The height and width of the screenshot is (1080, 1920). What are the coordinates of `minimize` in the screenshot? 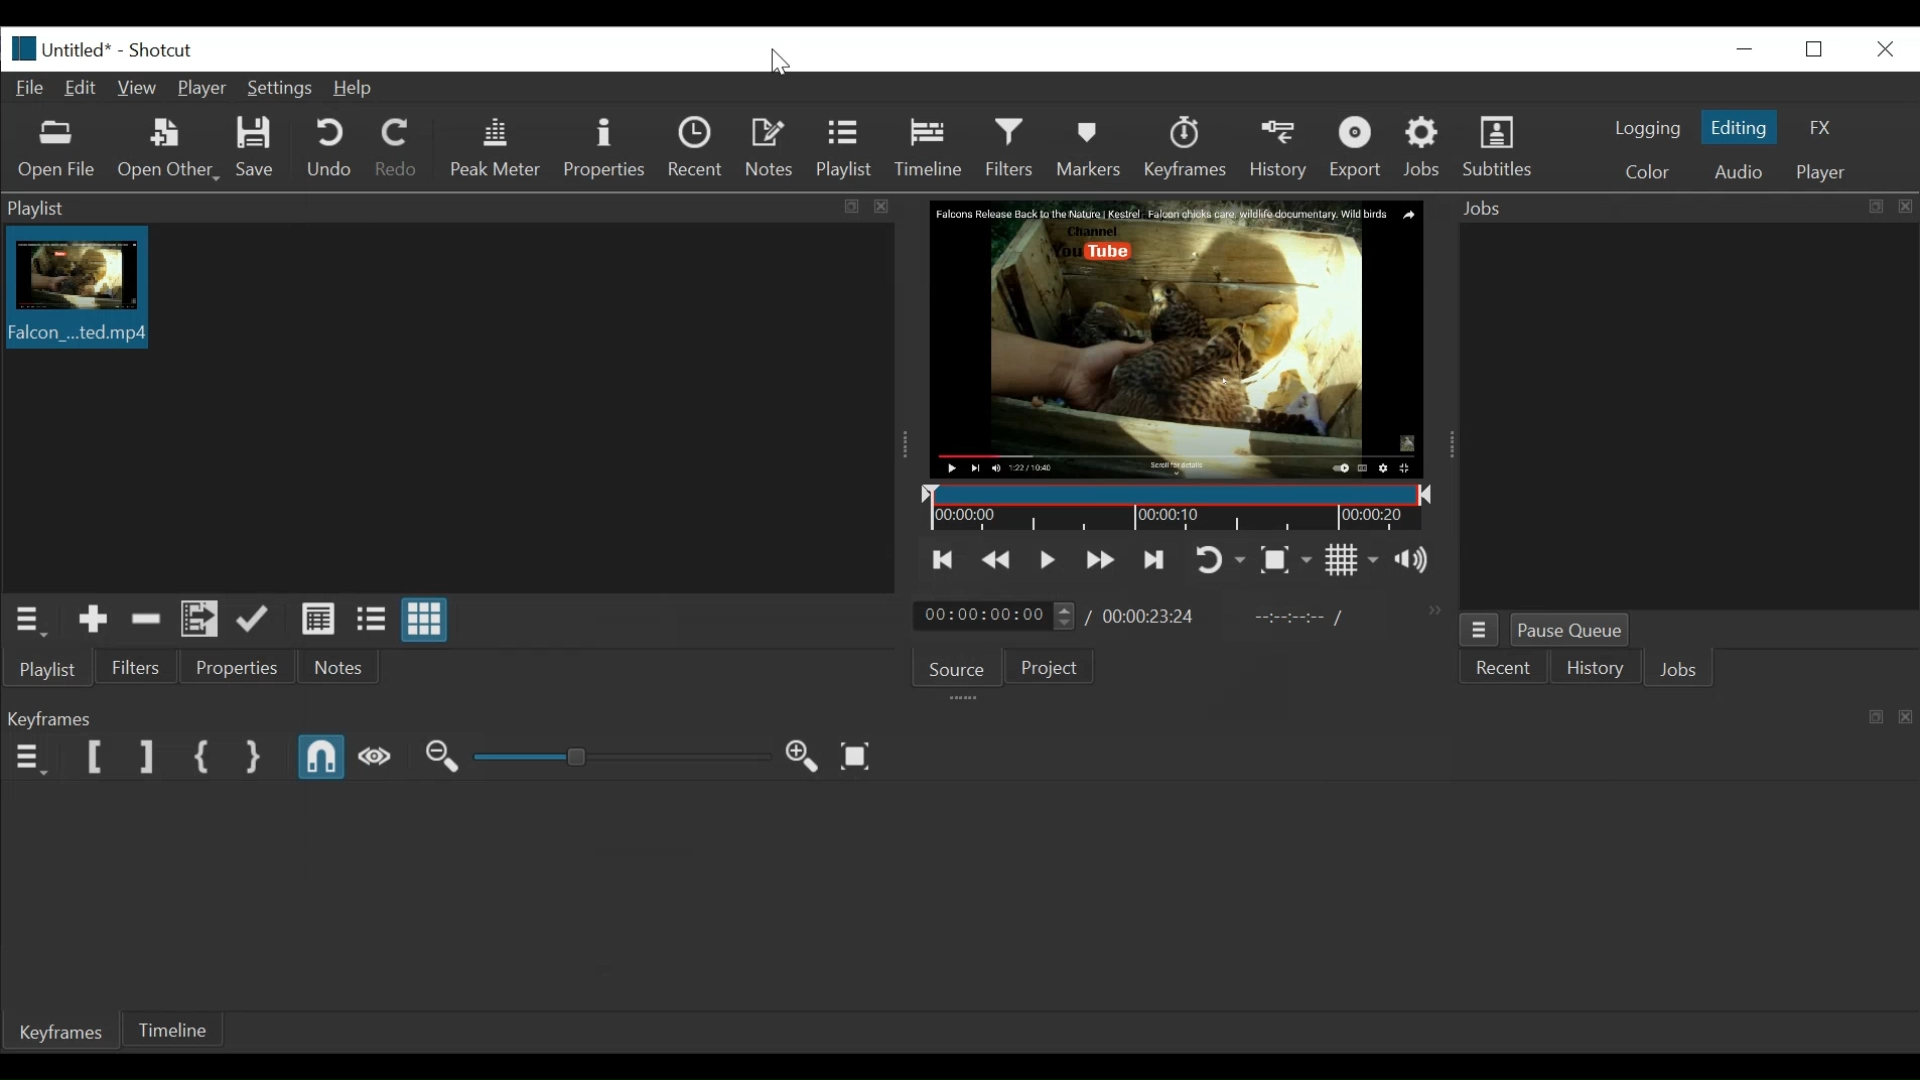 It's located at (1745, 49).